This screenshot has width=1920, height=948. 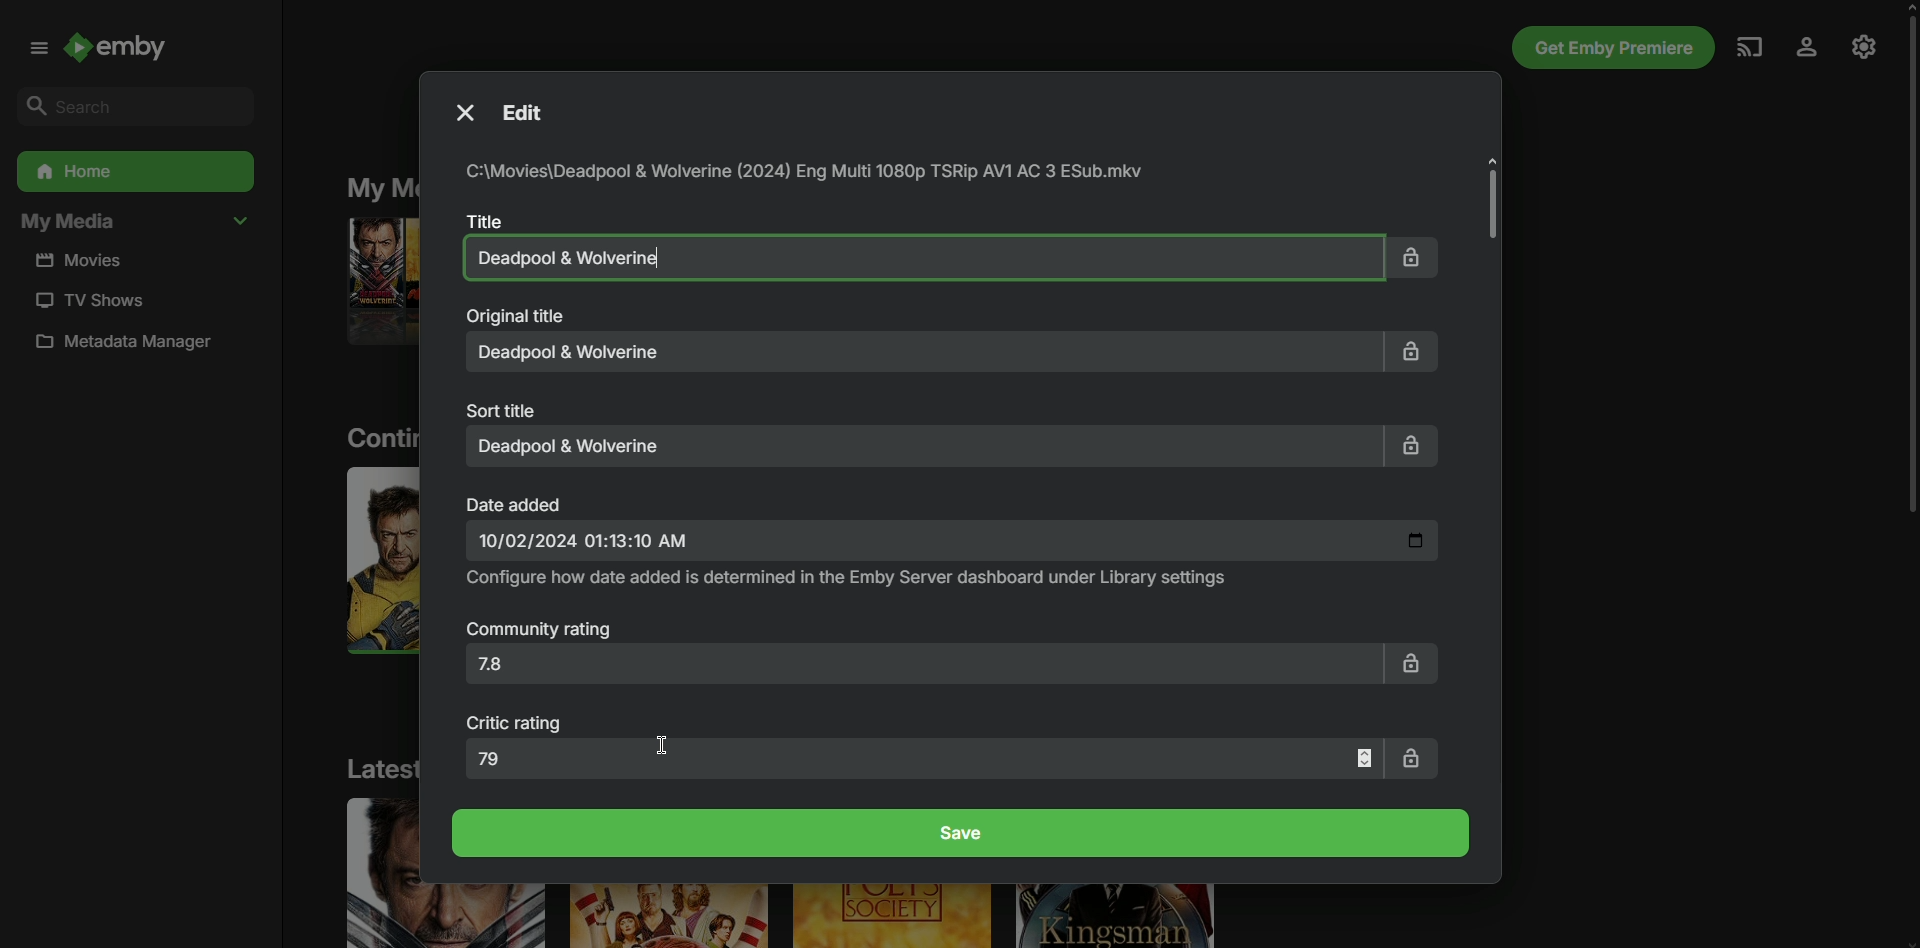 What do you see at coordinates (1414, 757) in the screenshot?
I see `Lock` at bounding box center [1414, 757].